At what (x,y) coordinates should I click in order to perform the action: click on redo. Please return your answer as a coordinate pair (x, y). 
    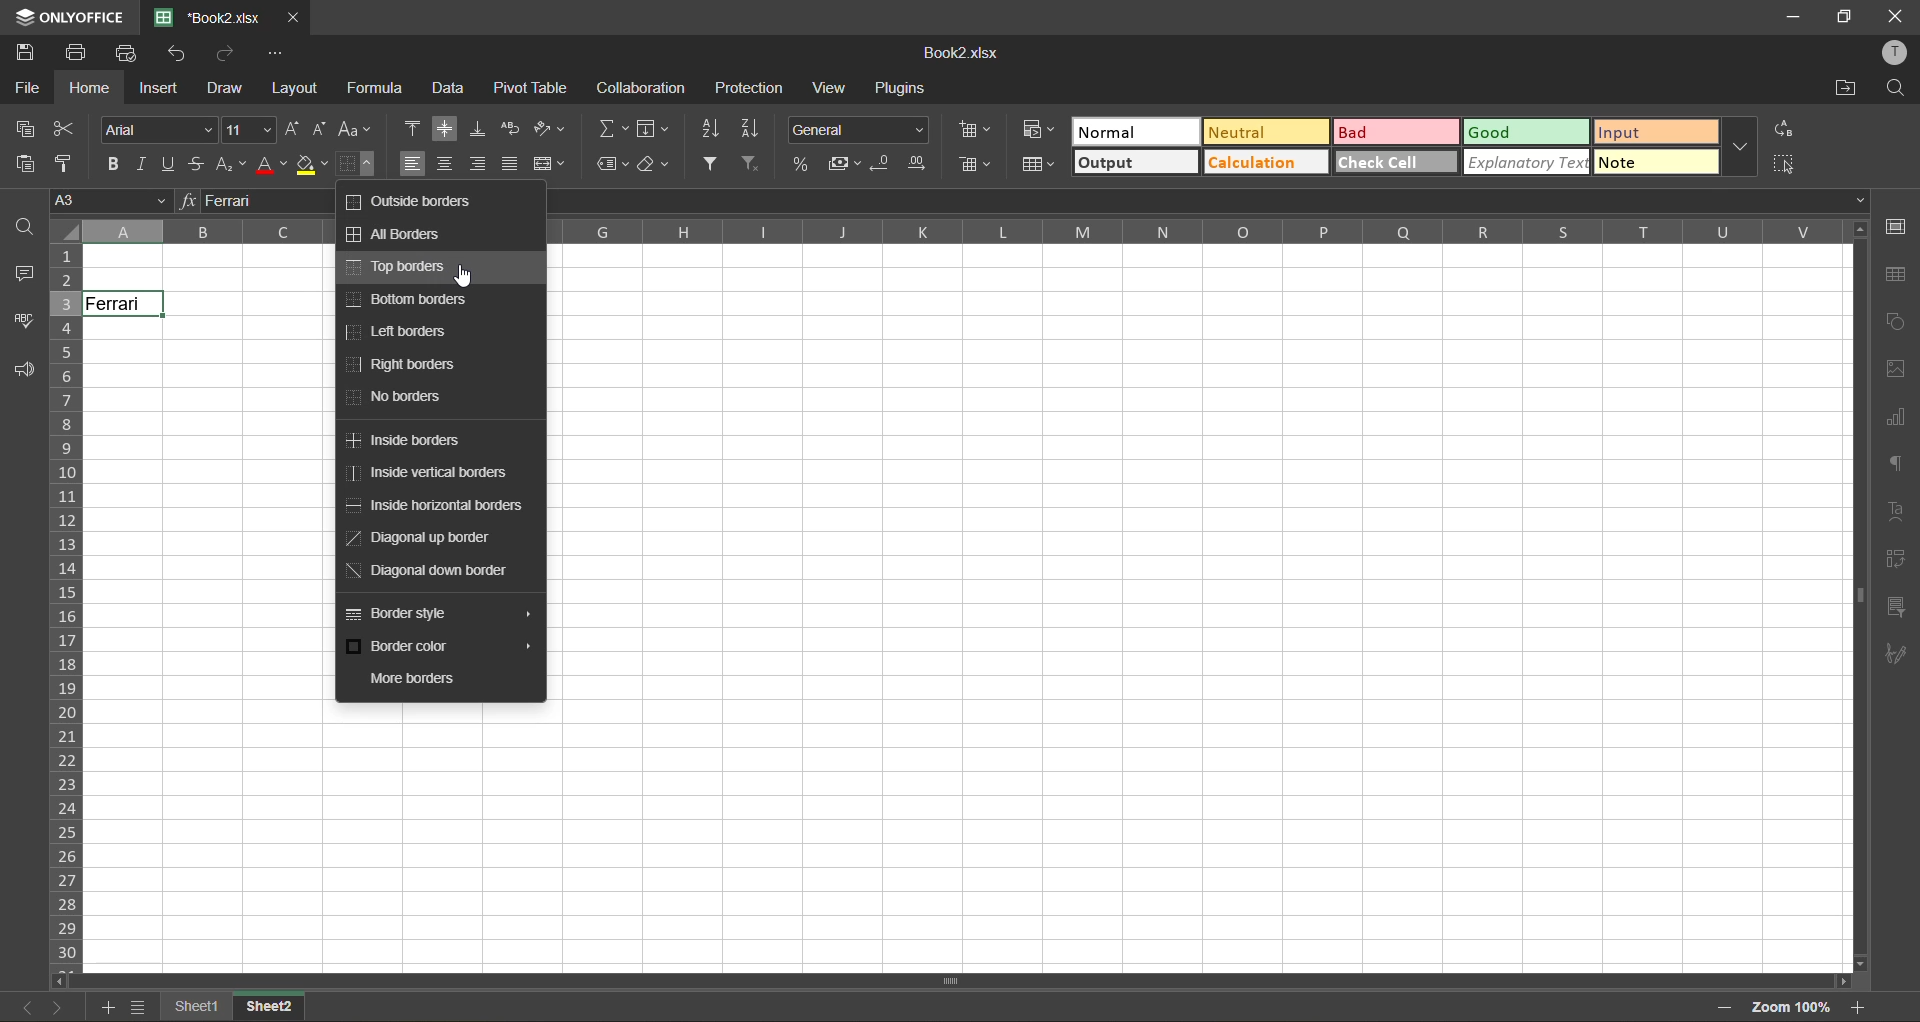
    Looking at the image, I should click on (227, 55).